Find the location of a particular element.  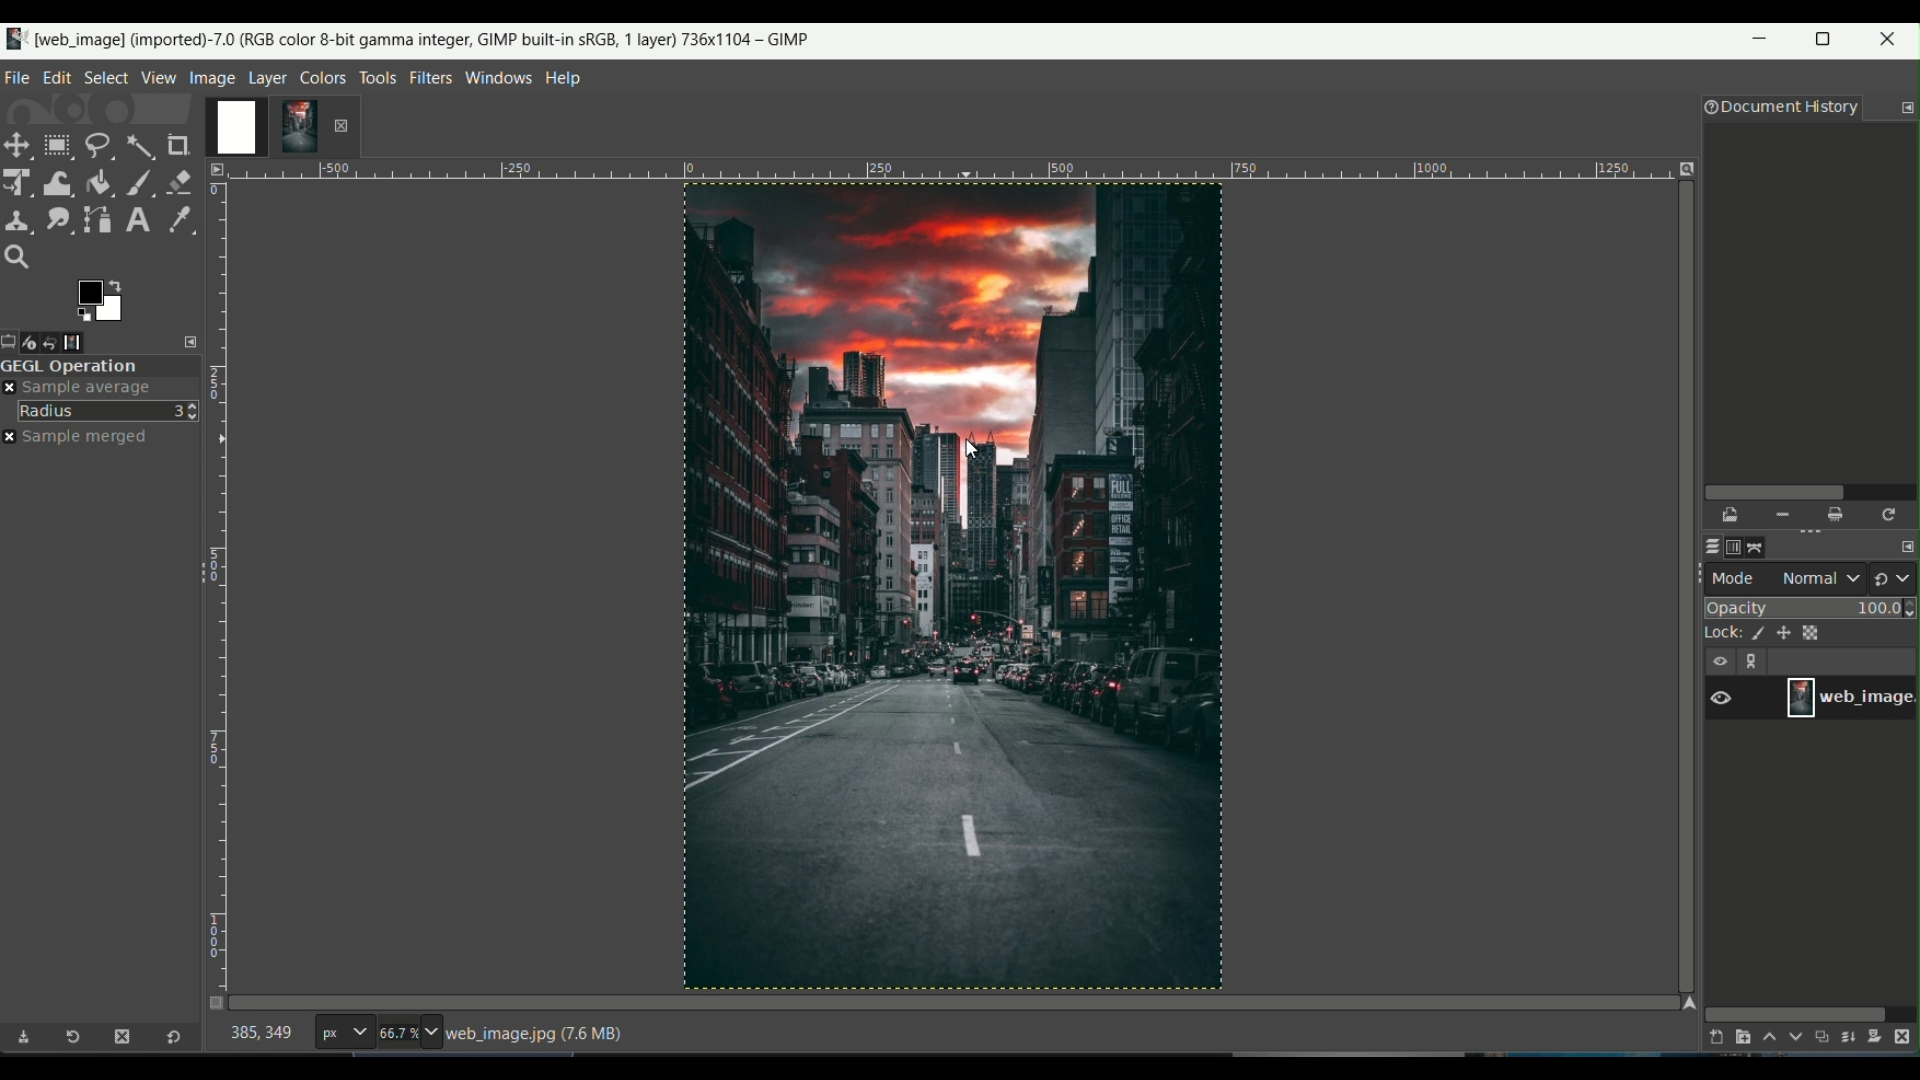

maximize or restore is located at coordinates (1829, 39).